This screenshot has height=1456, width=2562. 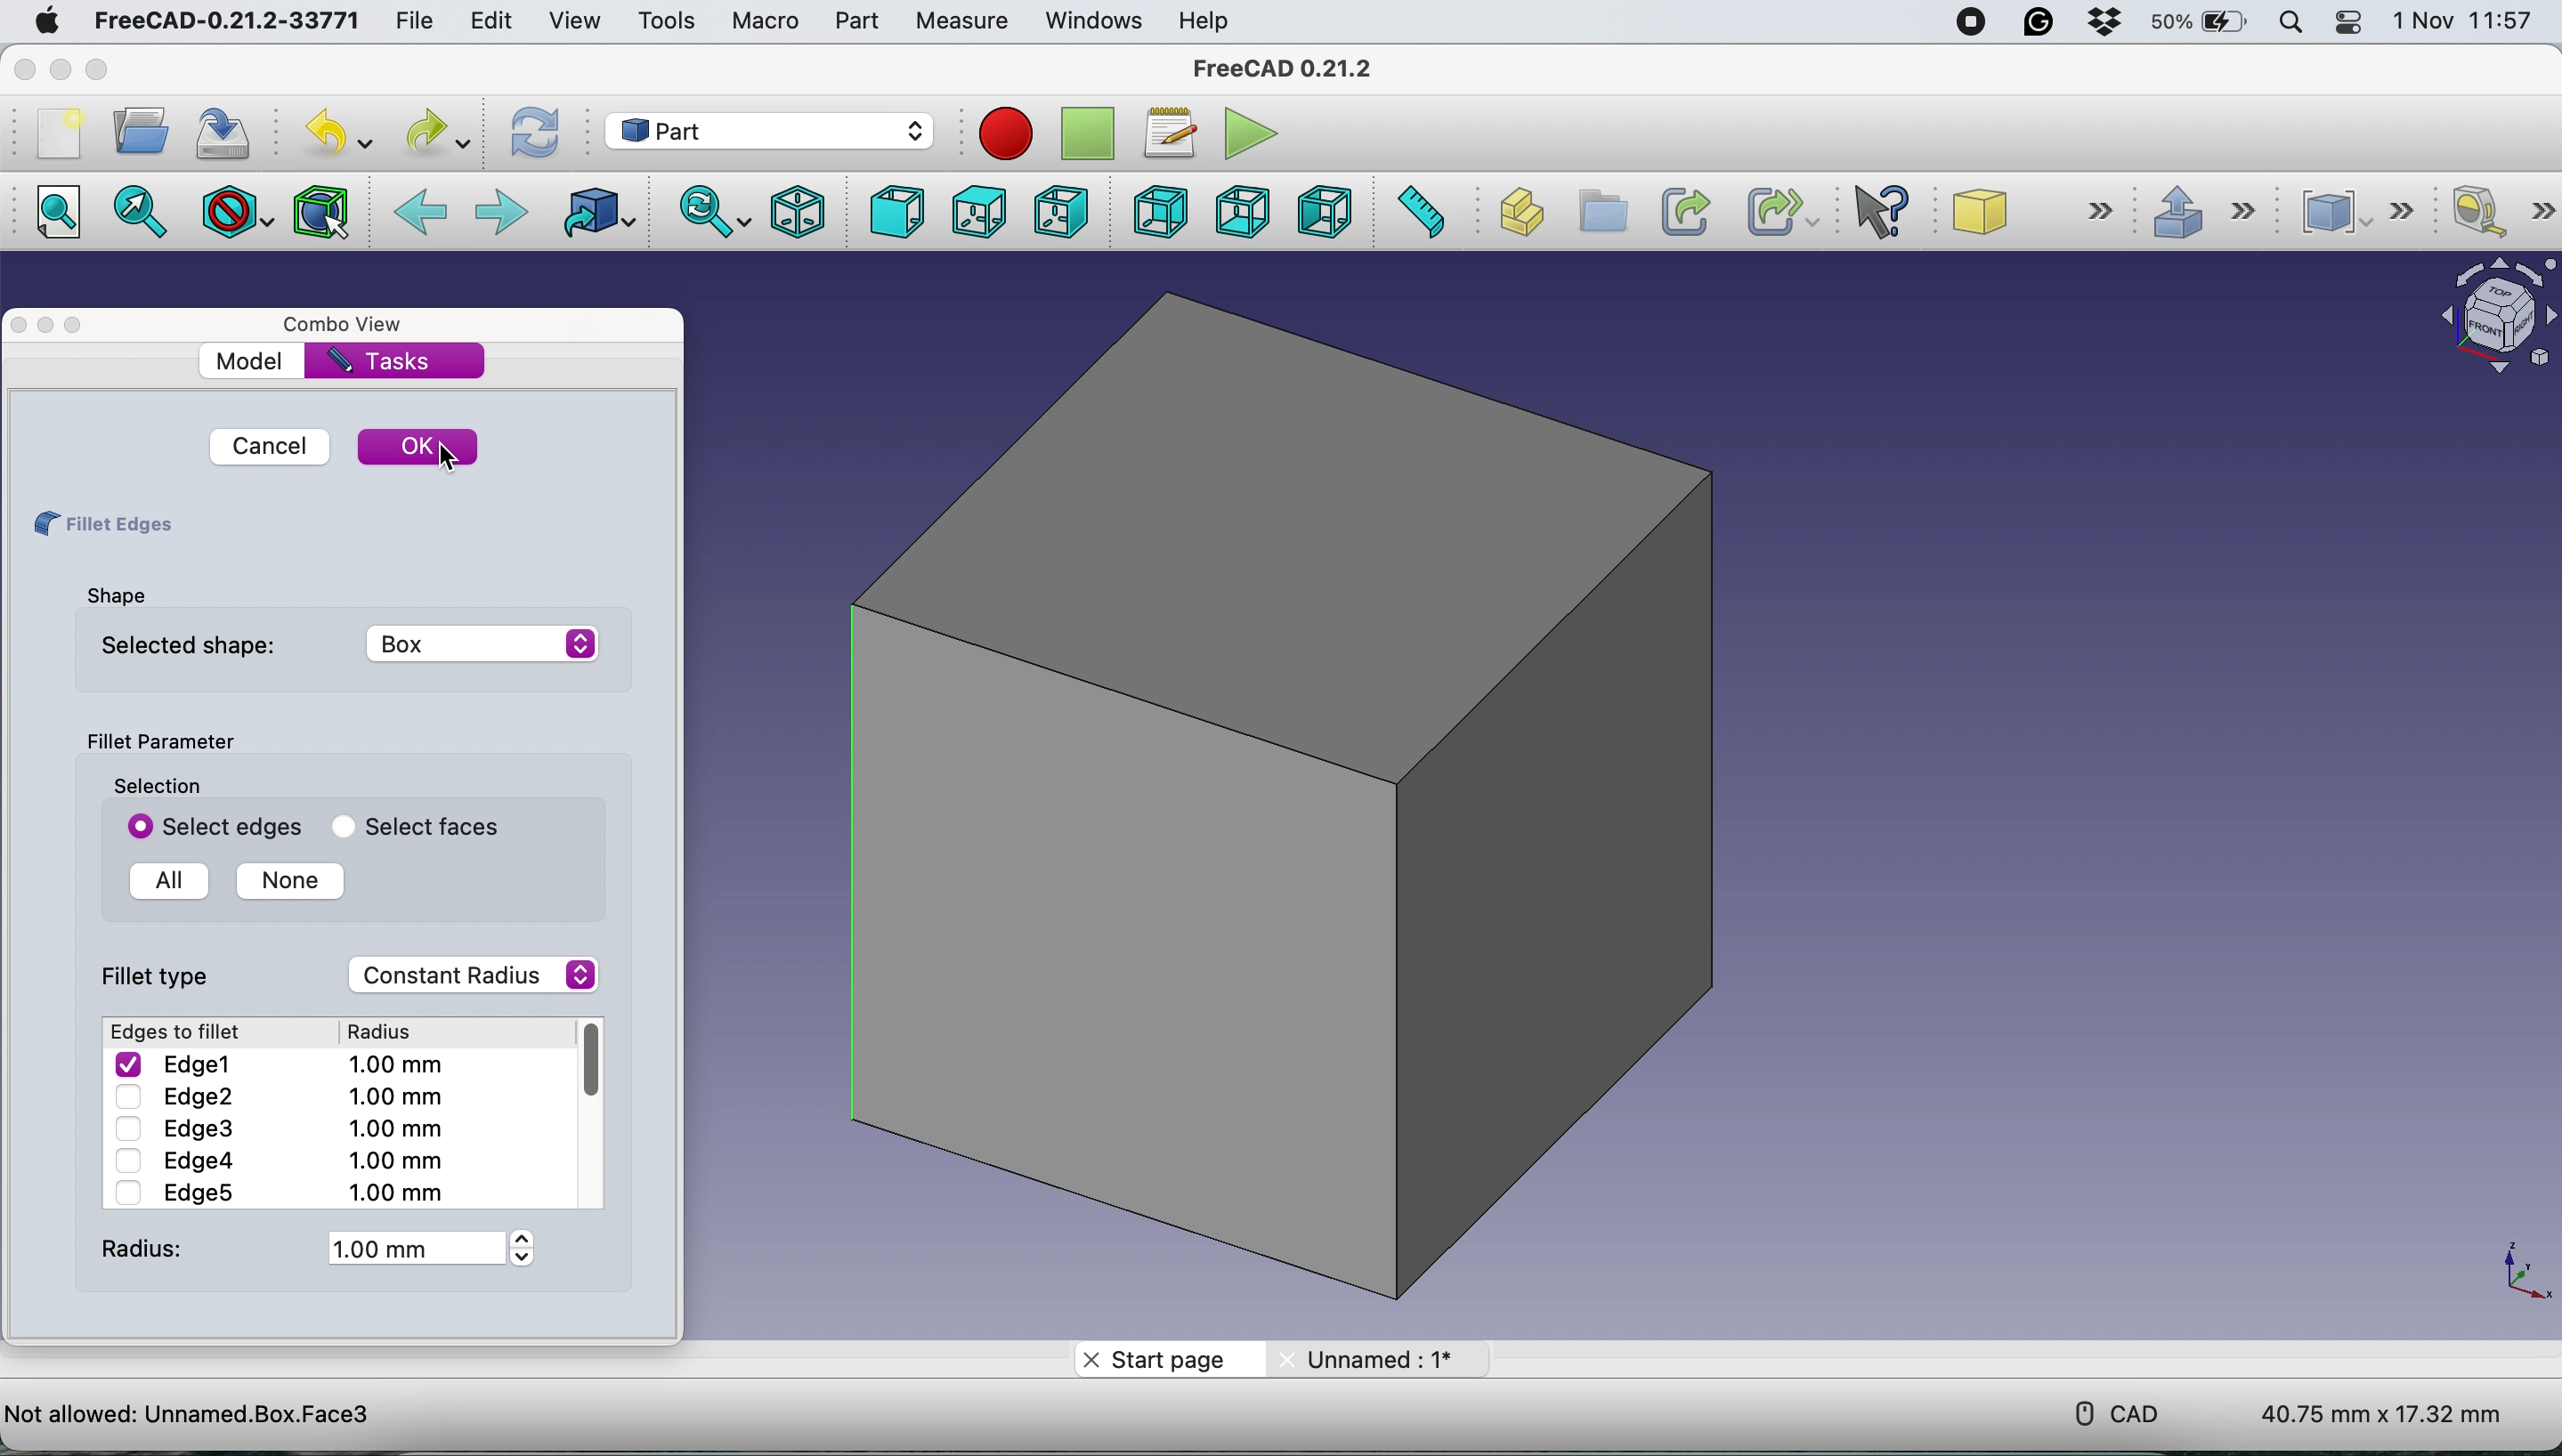 What do you see at coordinates (342, 644) in the screenshot?
I see `Selected Shape` at bounding box center [342, 644].